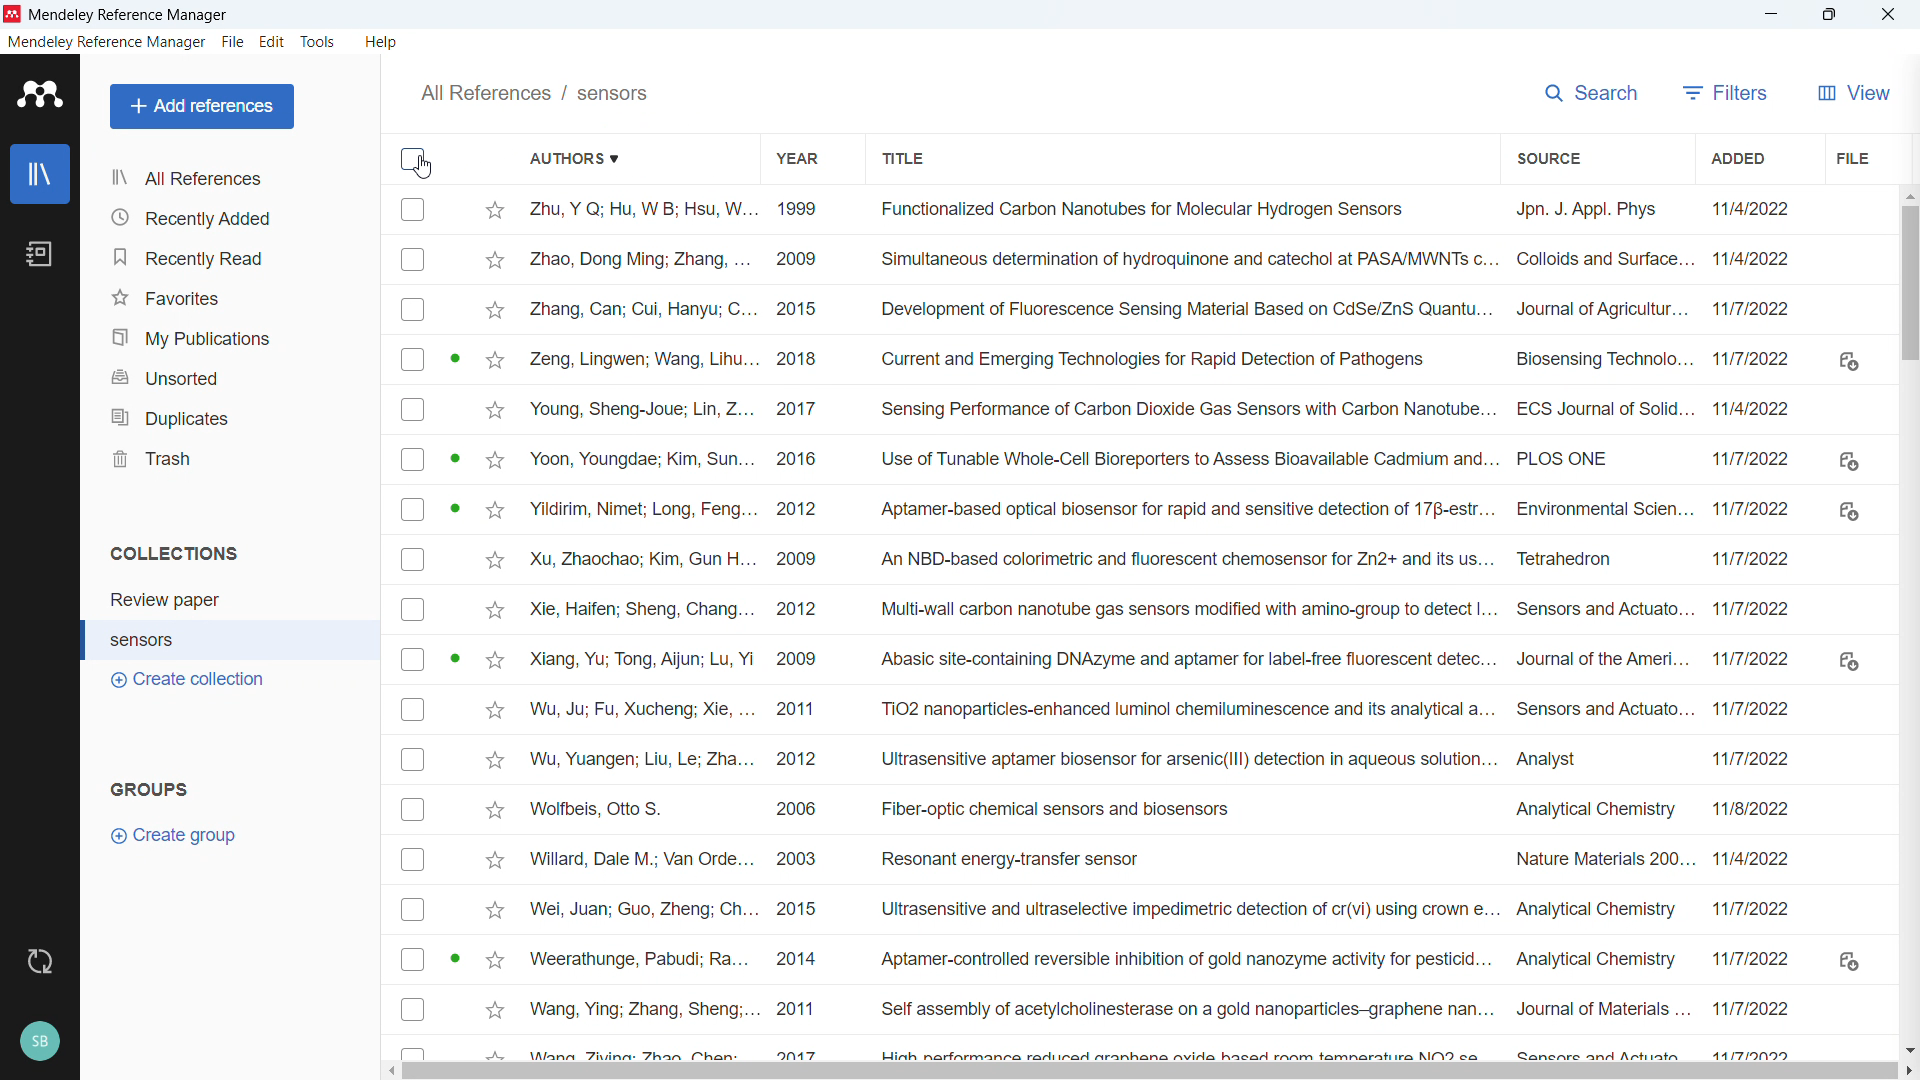 The width and height of the screenshot is (1920, 1080). What do you see at coordinates (233, 43) in the screenshot?
I see `file` at bounding box center [233, 43].